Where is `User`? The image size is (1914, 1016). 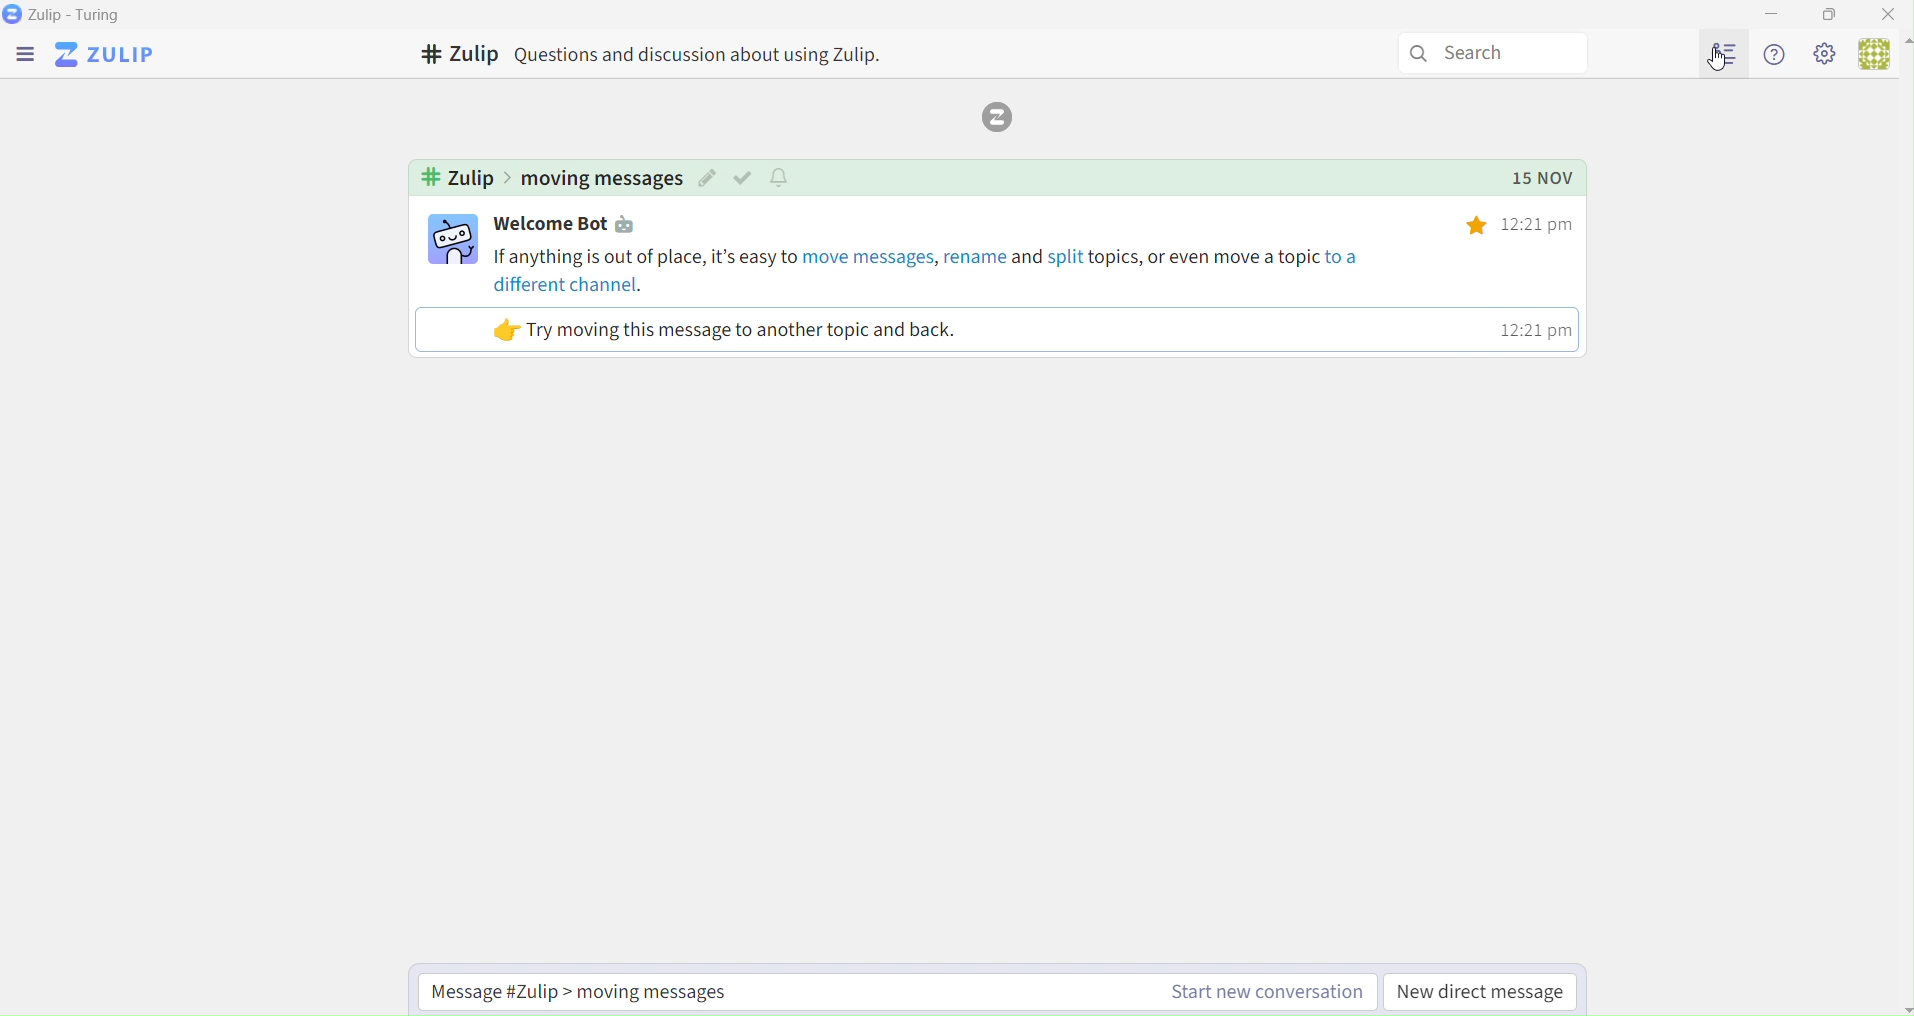 User is located at coordinates (1883, 52).